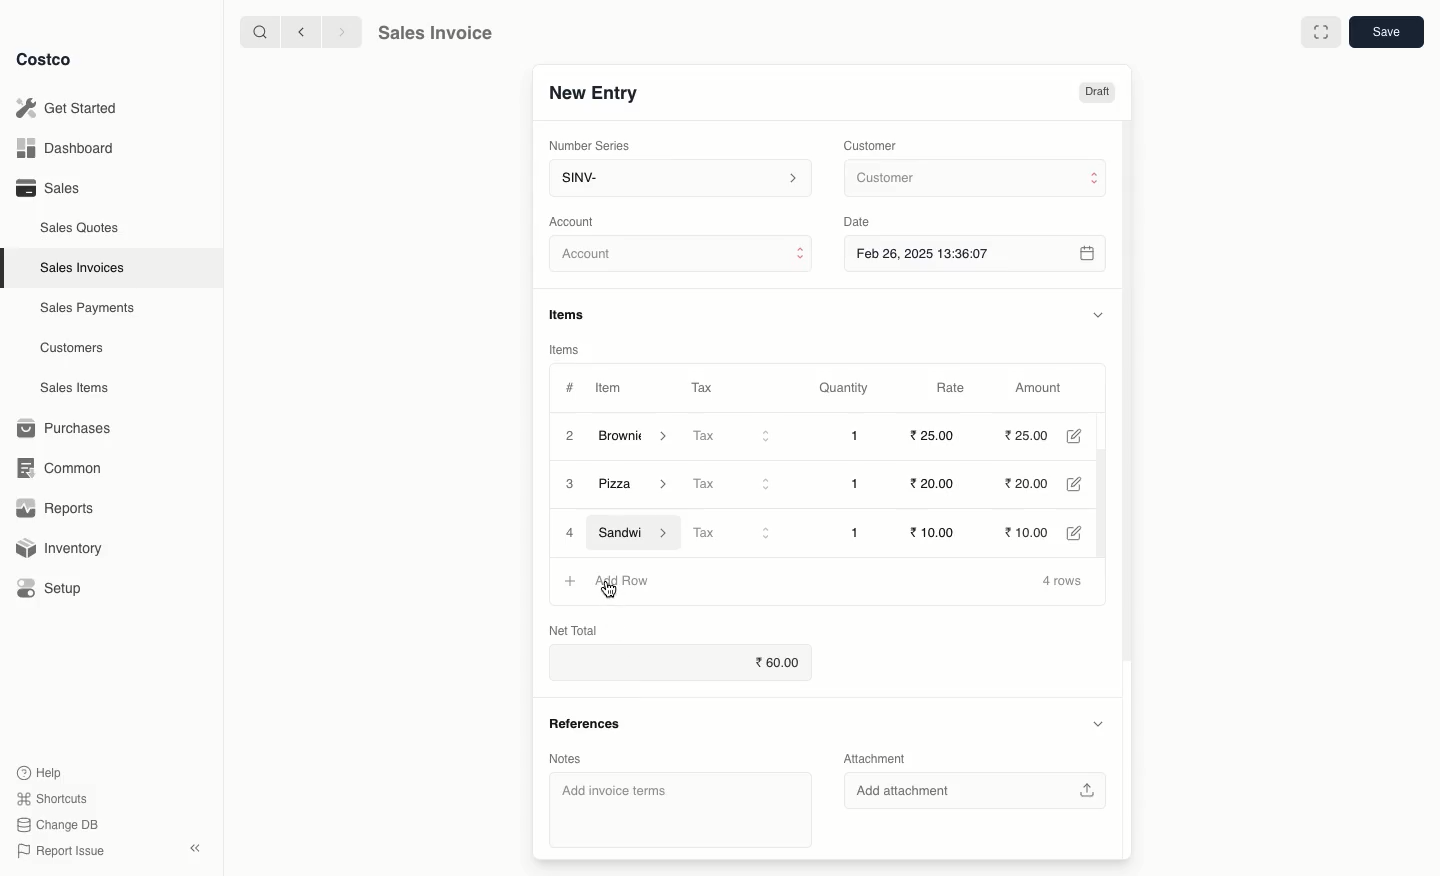 The height and width of the screenshot is (876, 1440). Describe the element at coordinates (733, 483) in the screenshot. I see `Tax` at that location.